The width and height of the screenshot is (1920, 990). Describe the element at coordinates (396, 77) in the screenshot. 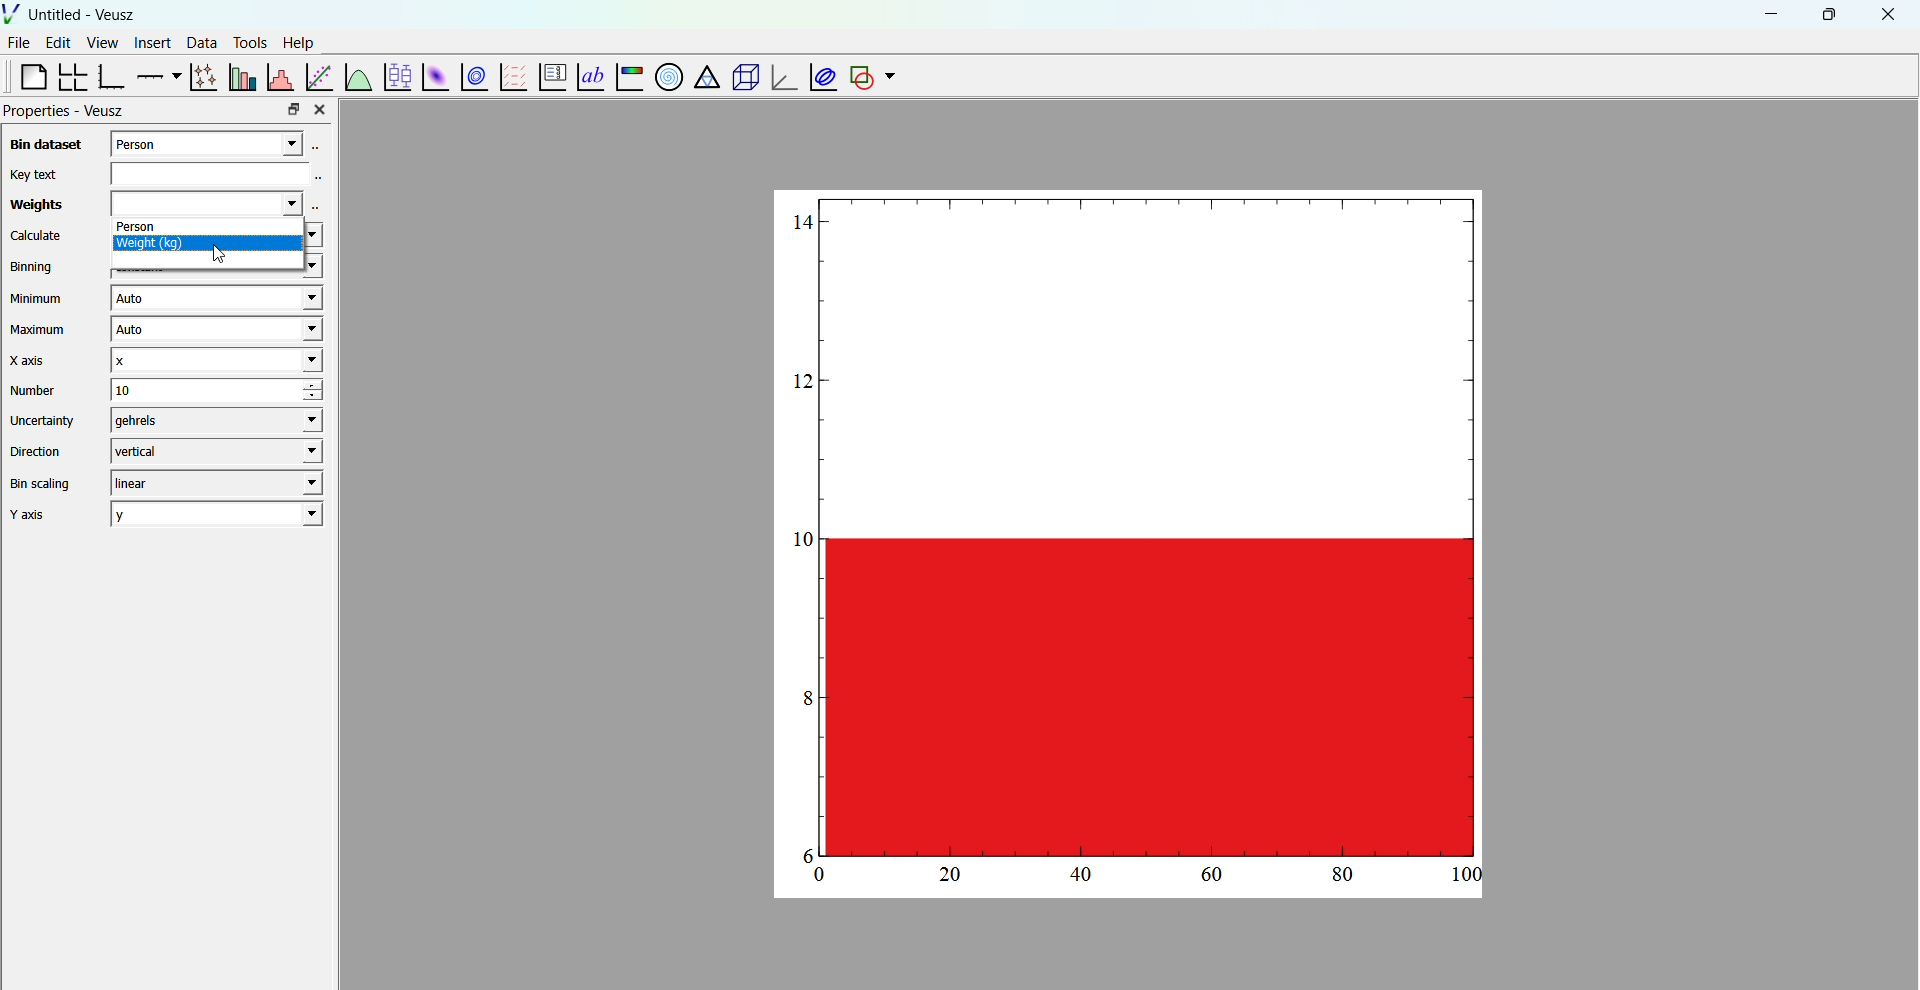

I see `plot box plots` at that location.